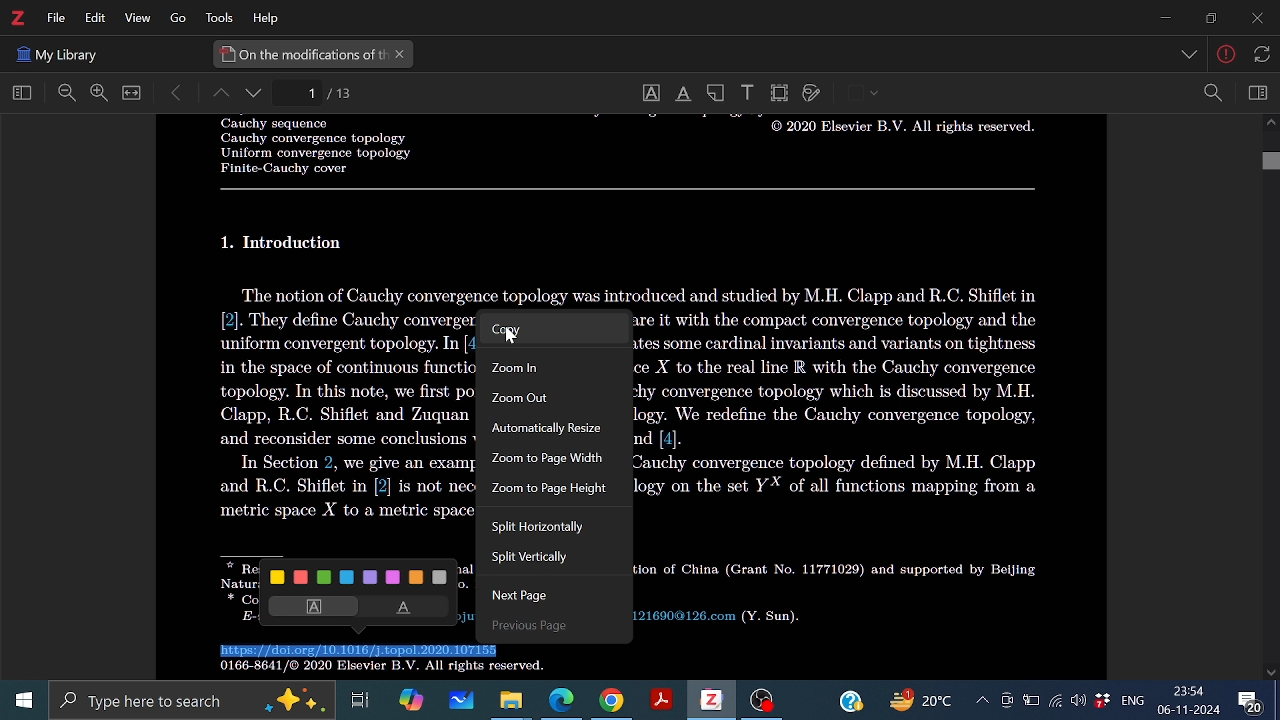  I want to click on Underline, so click(407, 608).